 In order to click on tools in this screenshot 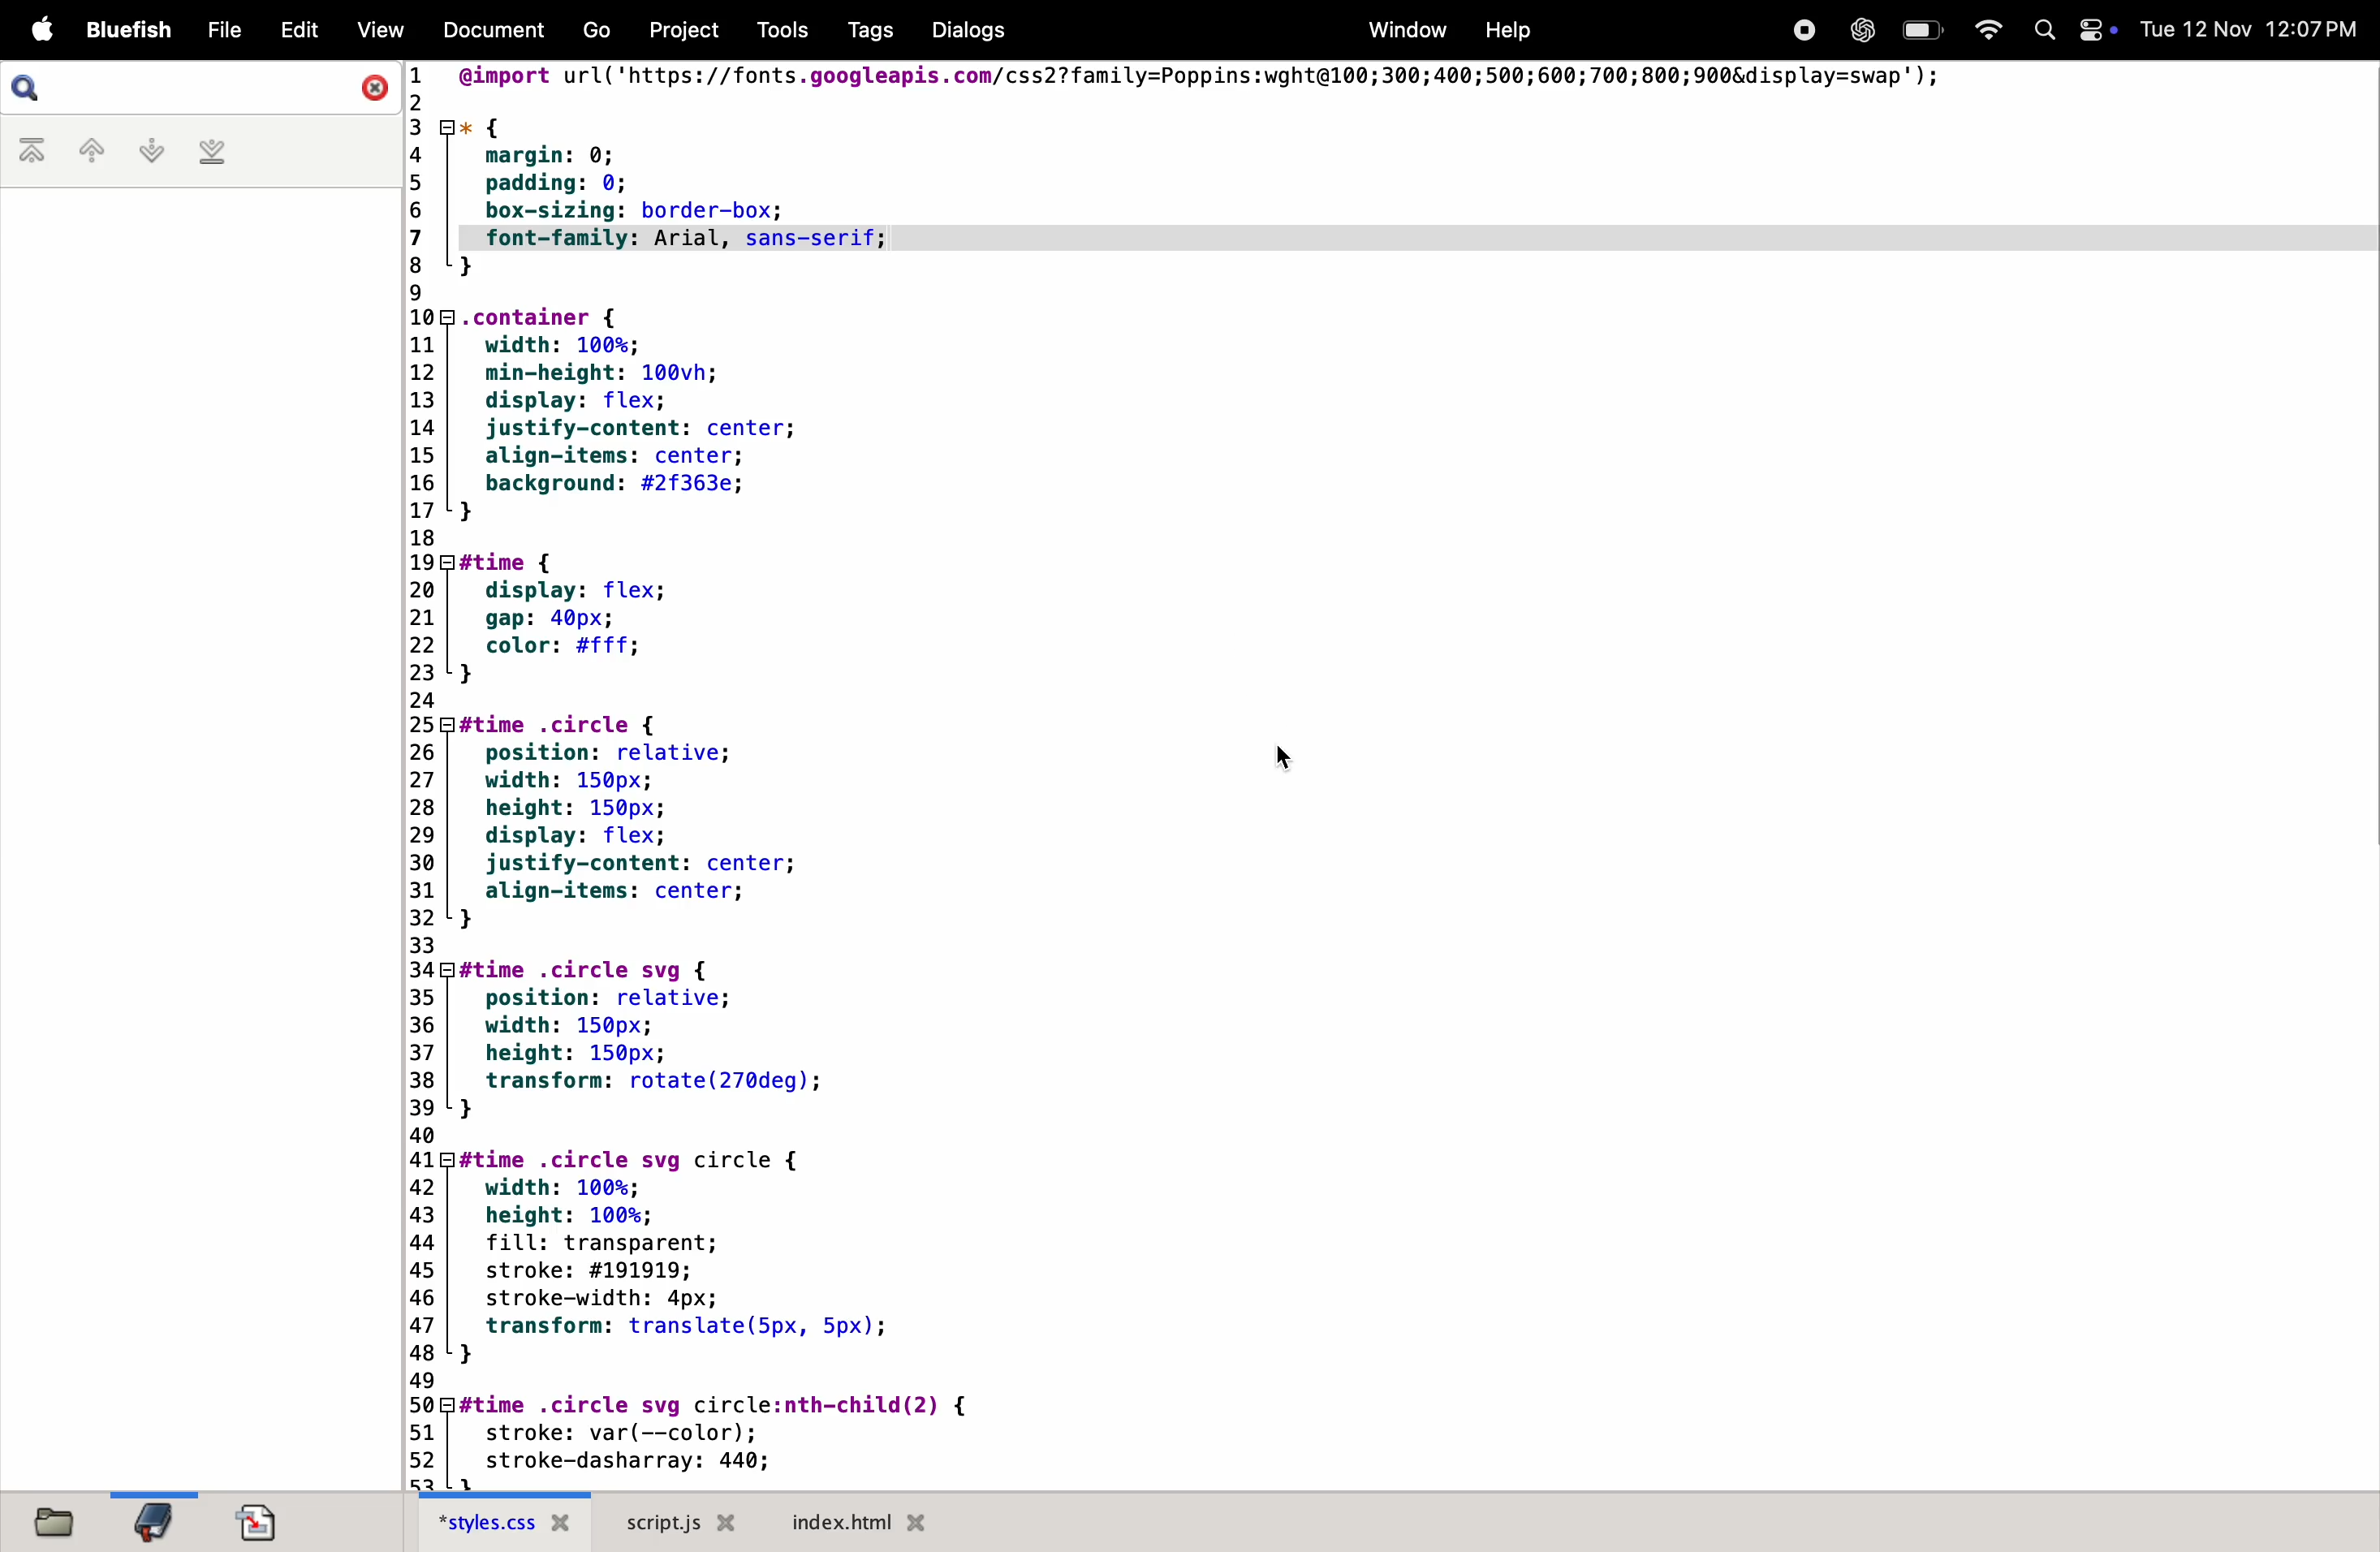, I will do `click(774, 30)`.